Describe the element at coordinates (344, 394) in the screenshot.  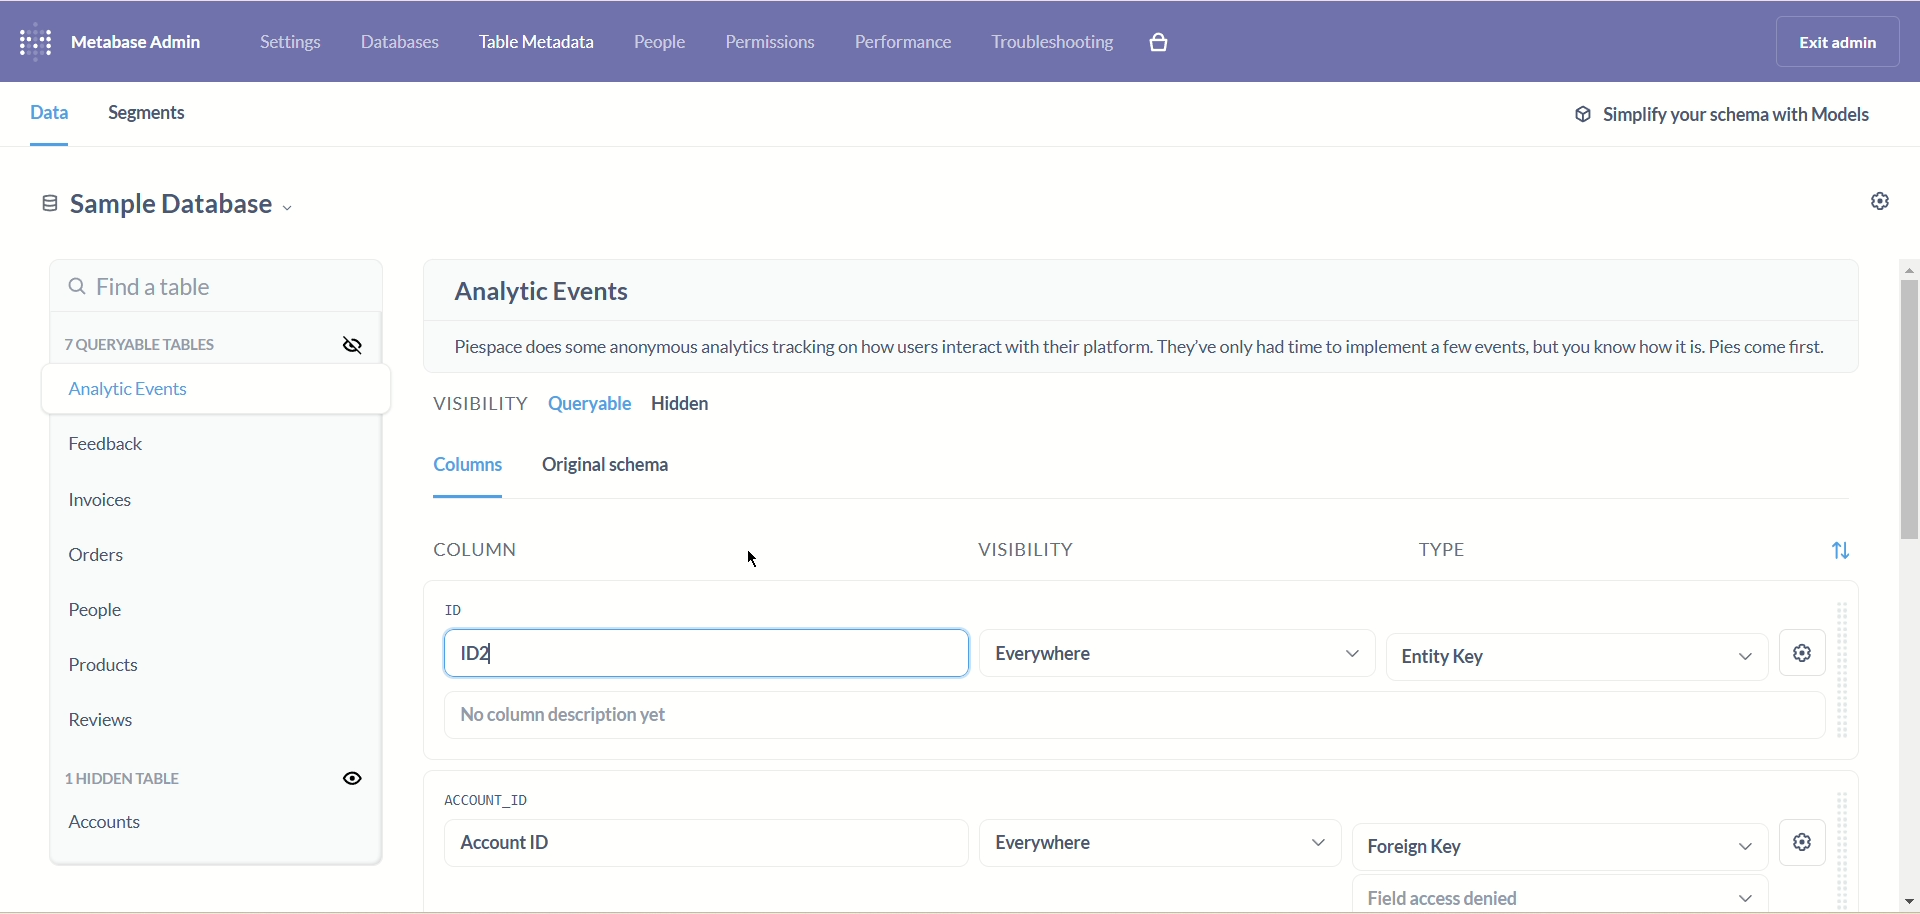
I see `Hide` at that location.